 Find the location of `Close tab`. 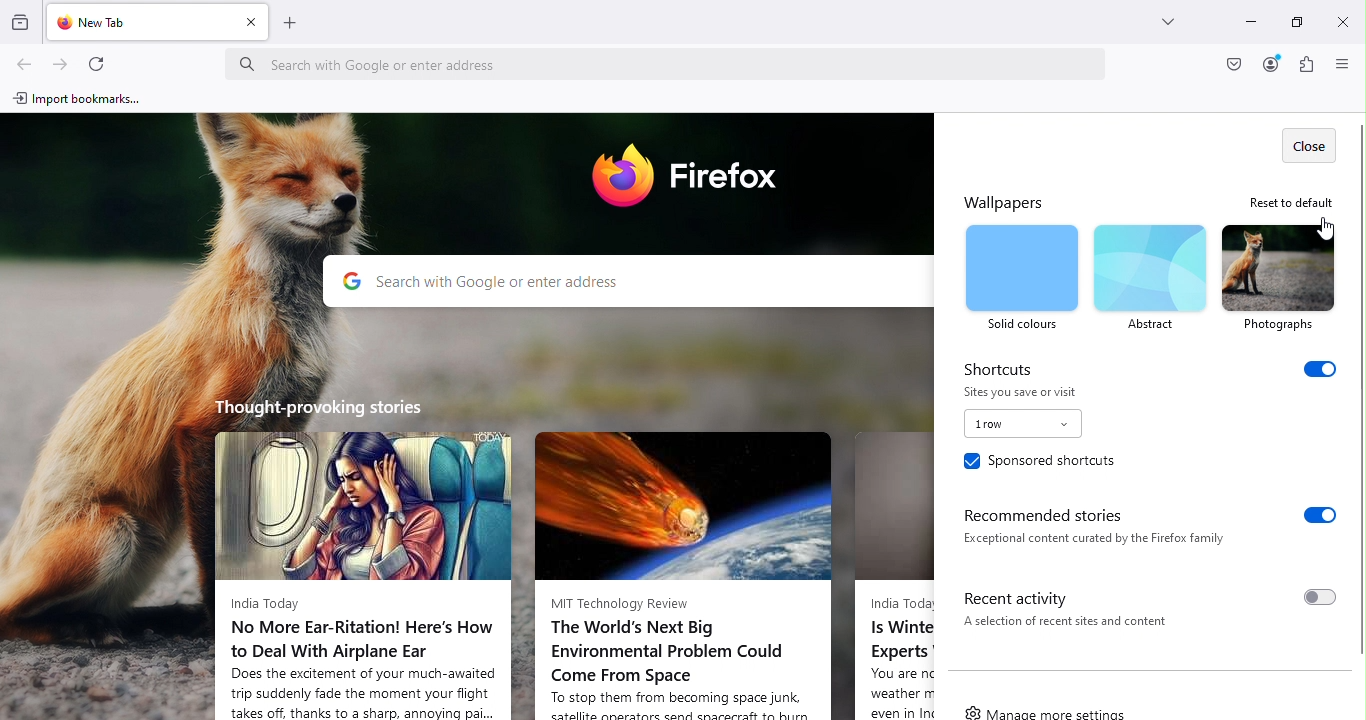

Close tab is located at coordinates (252, 28).